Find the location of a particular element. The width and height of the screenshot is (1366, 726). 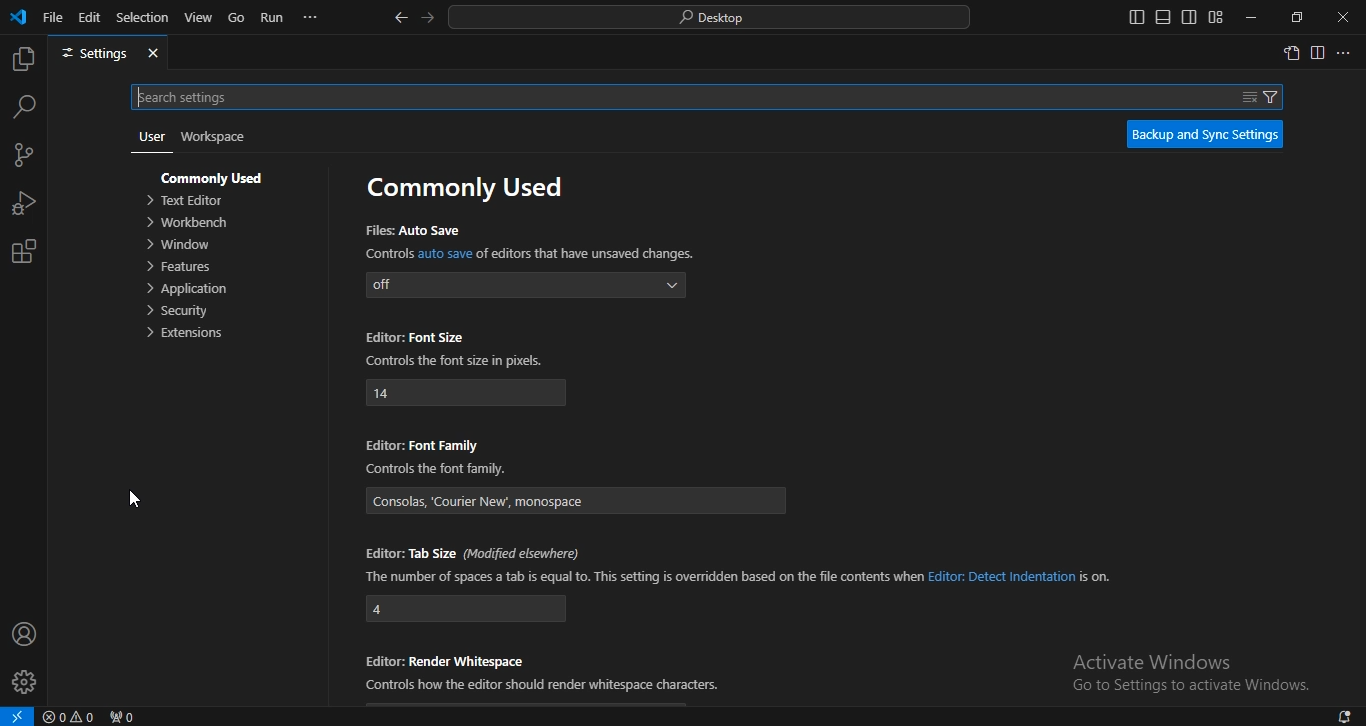

files: auto save is located at coordinates (525, 286).